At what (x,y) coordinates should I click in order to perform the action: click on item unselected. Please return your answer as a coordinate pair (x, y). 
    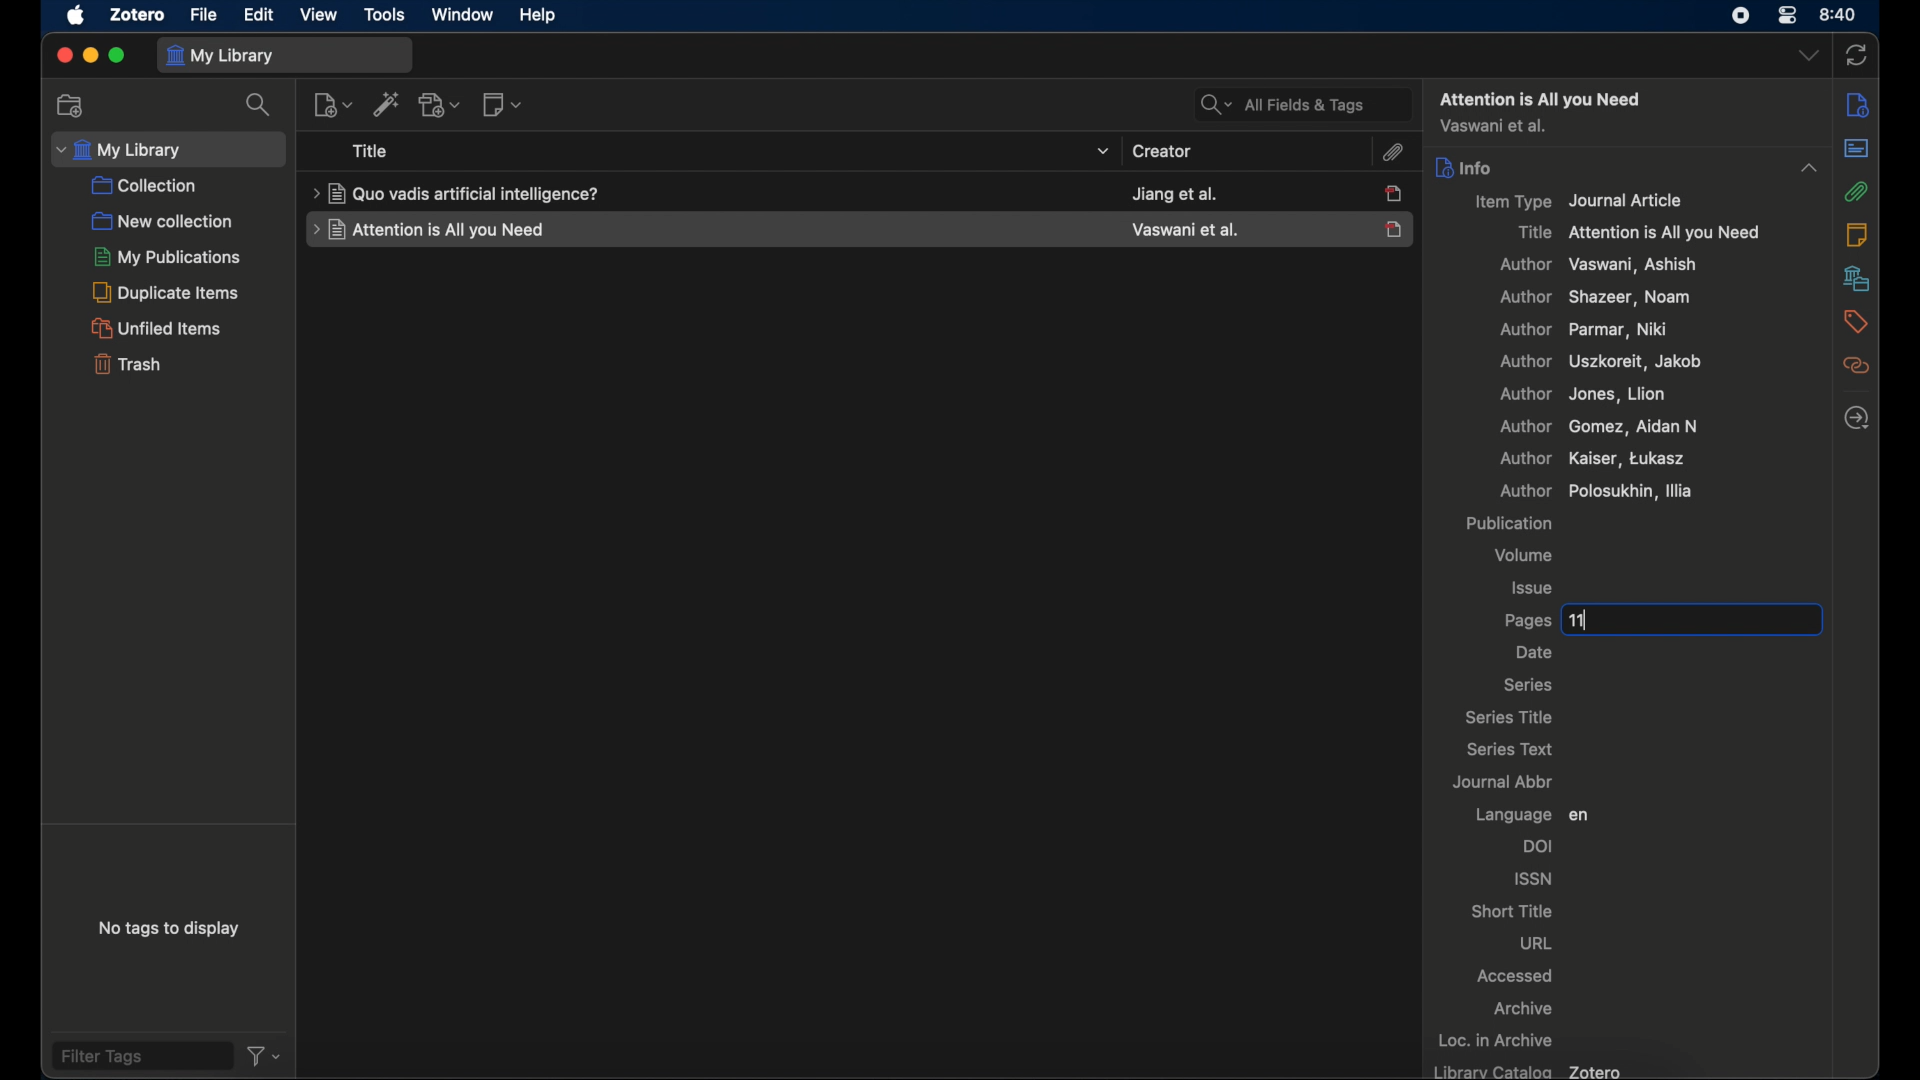
    Looking at the image, I should click on (1397, 194).